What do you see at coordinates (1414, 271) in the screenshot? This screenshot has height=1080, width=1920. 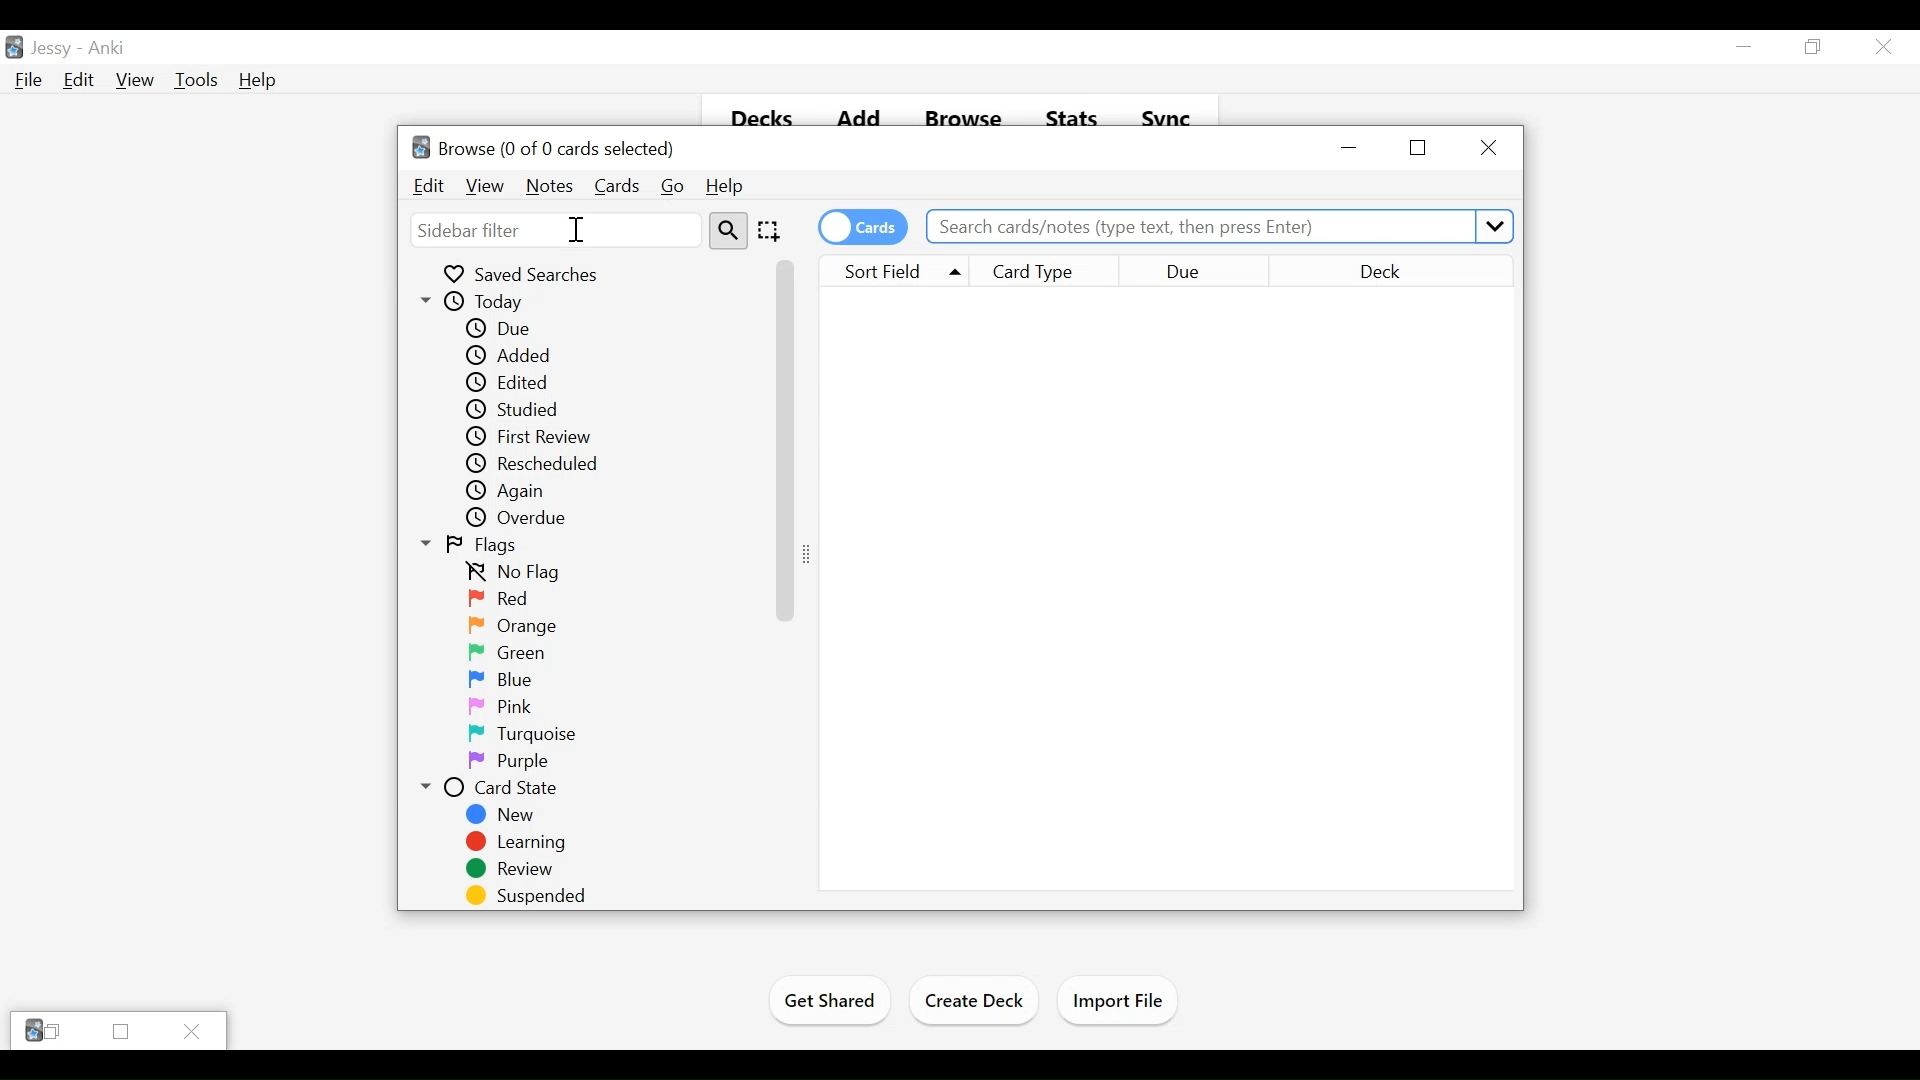 I see `Deck` at bounding box center [1414, 271].